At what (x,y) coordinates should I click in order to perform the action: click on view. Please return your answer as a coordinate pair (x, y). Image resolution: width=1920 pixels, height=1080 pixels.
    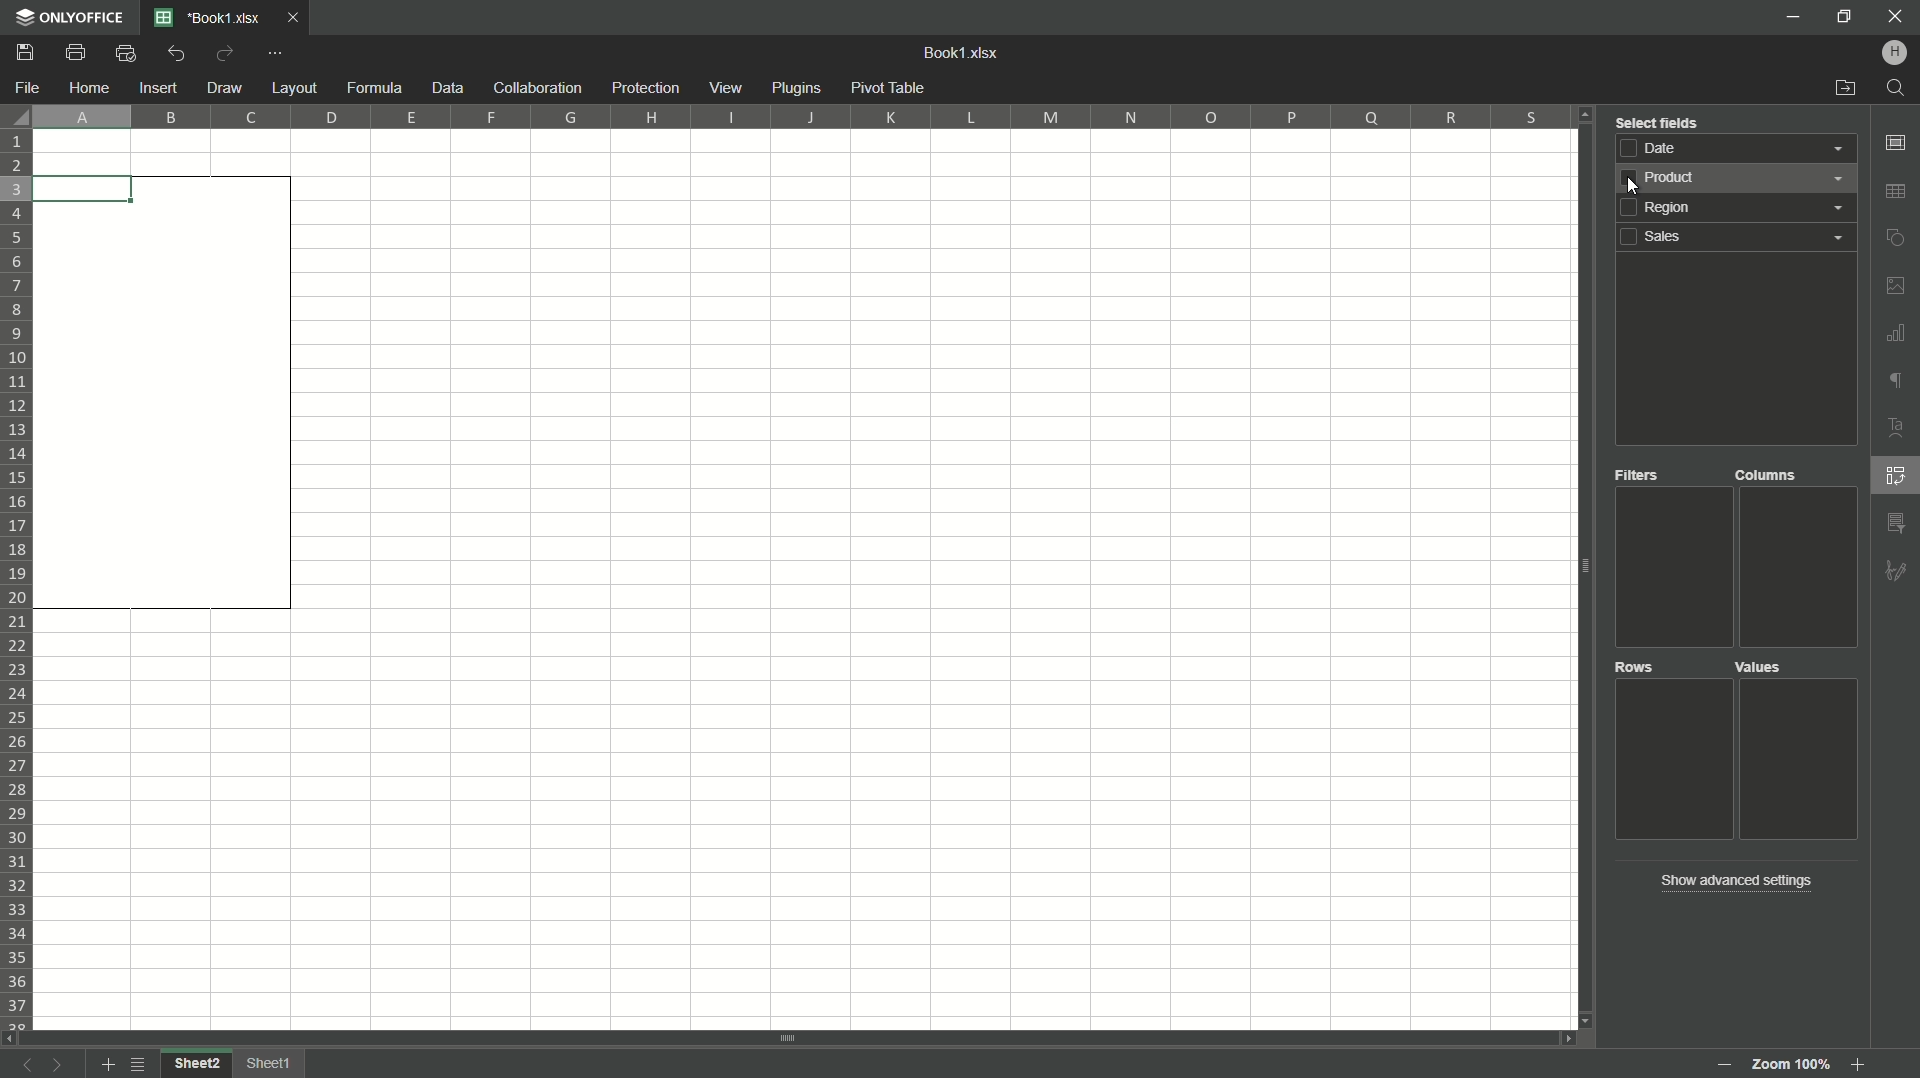
    Looking at the image, I should click on (727, 89).